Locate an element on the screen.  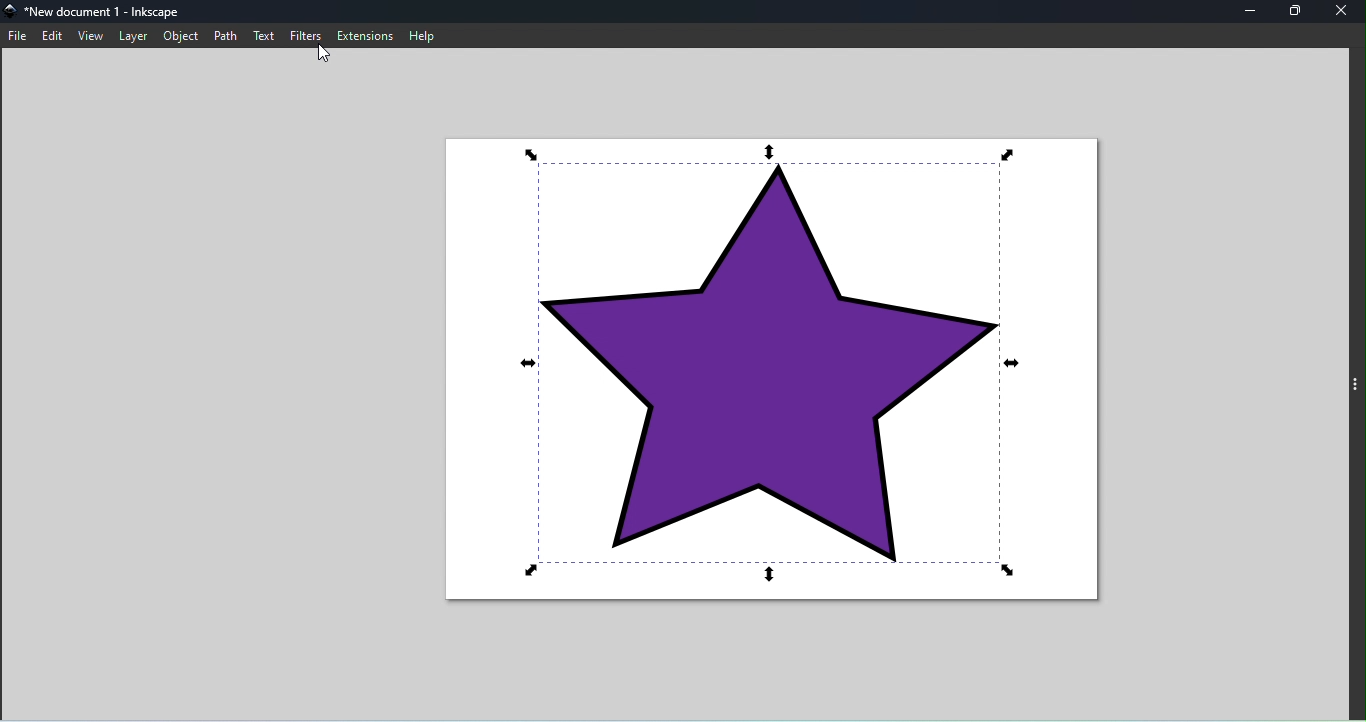
help is located at coordinates (422, 37).